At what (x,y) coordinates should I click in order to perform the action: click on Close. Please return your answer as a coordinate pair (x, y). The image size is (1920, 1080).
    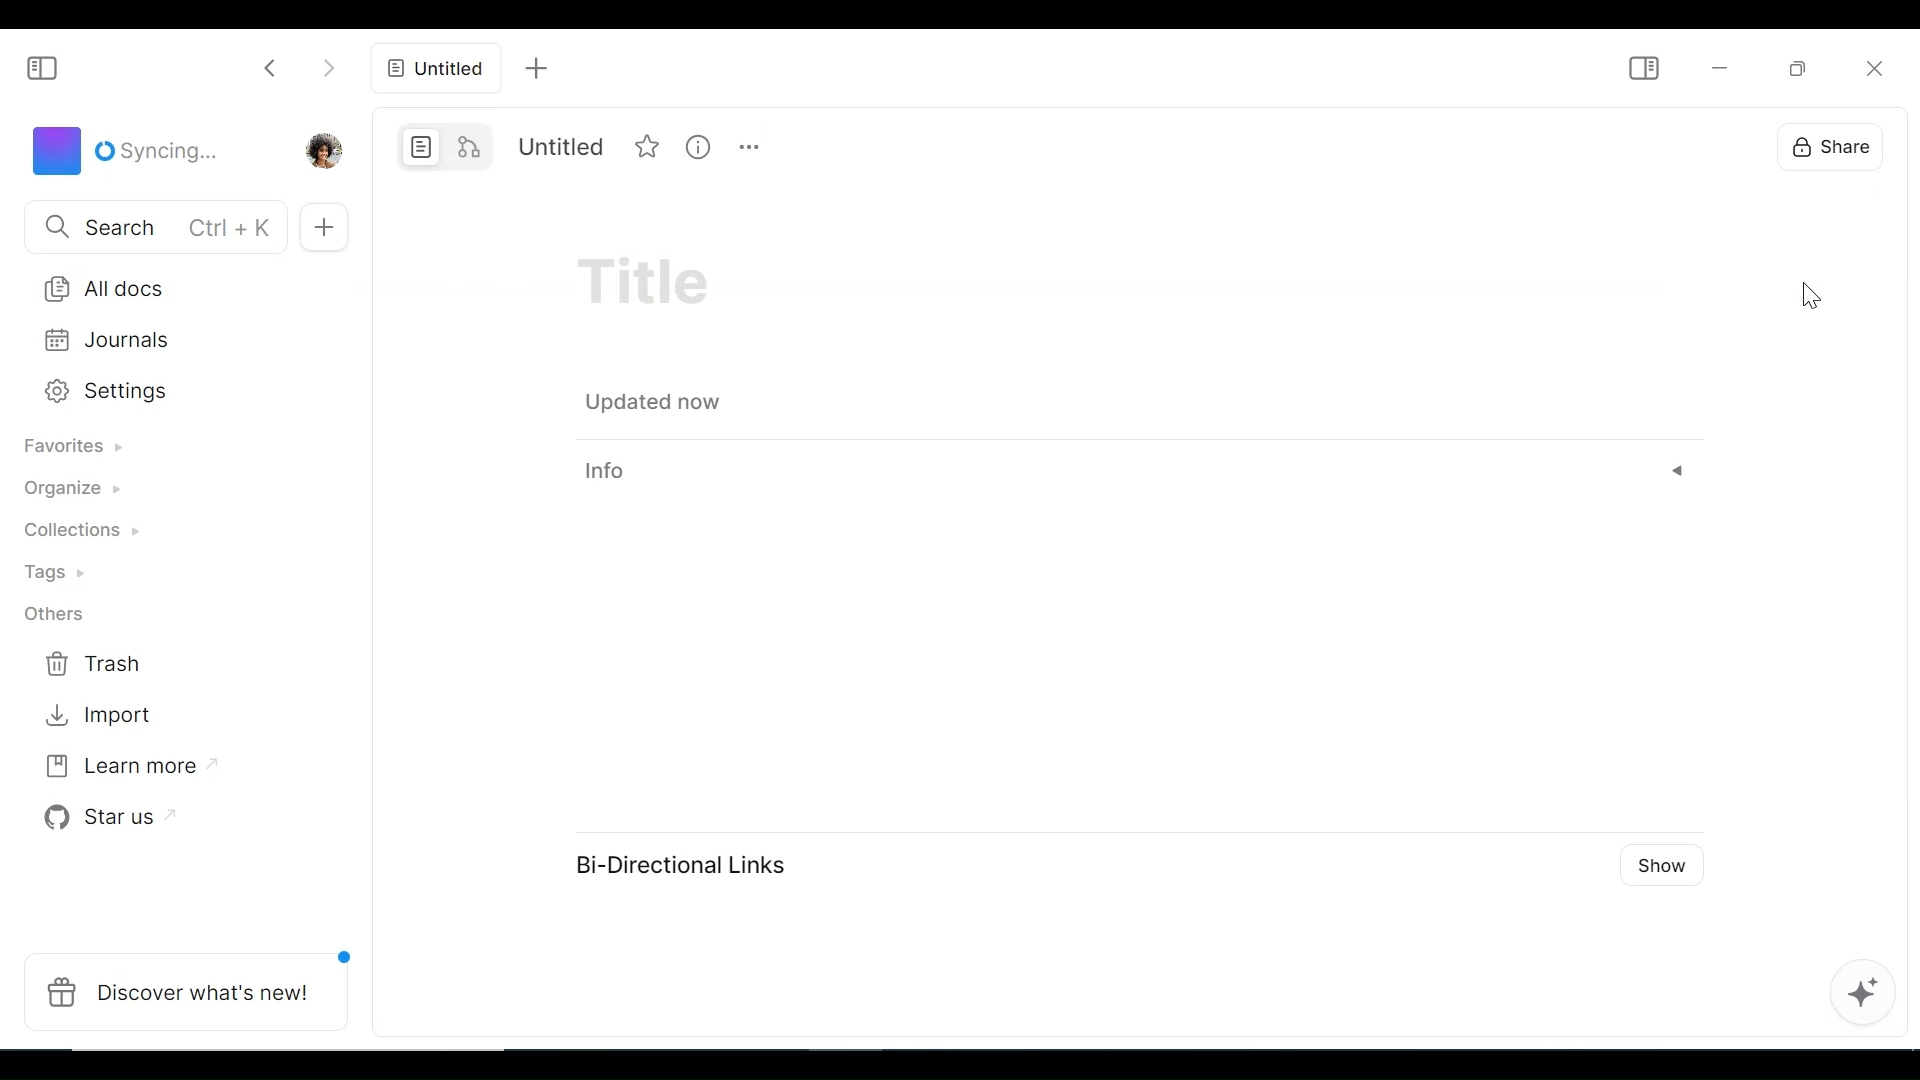
    Looking at the image, I should click on (1874, 64).